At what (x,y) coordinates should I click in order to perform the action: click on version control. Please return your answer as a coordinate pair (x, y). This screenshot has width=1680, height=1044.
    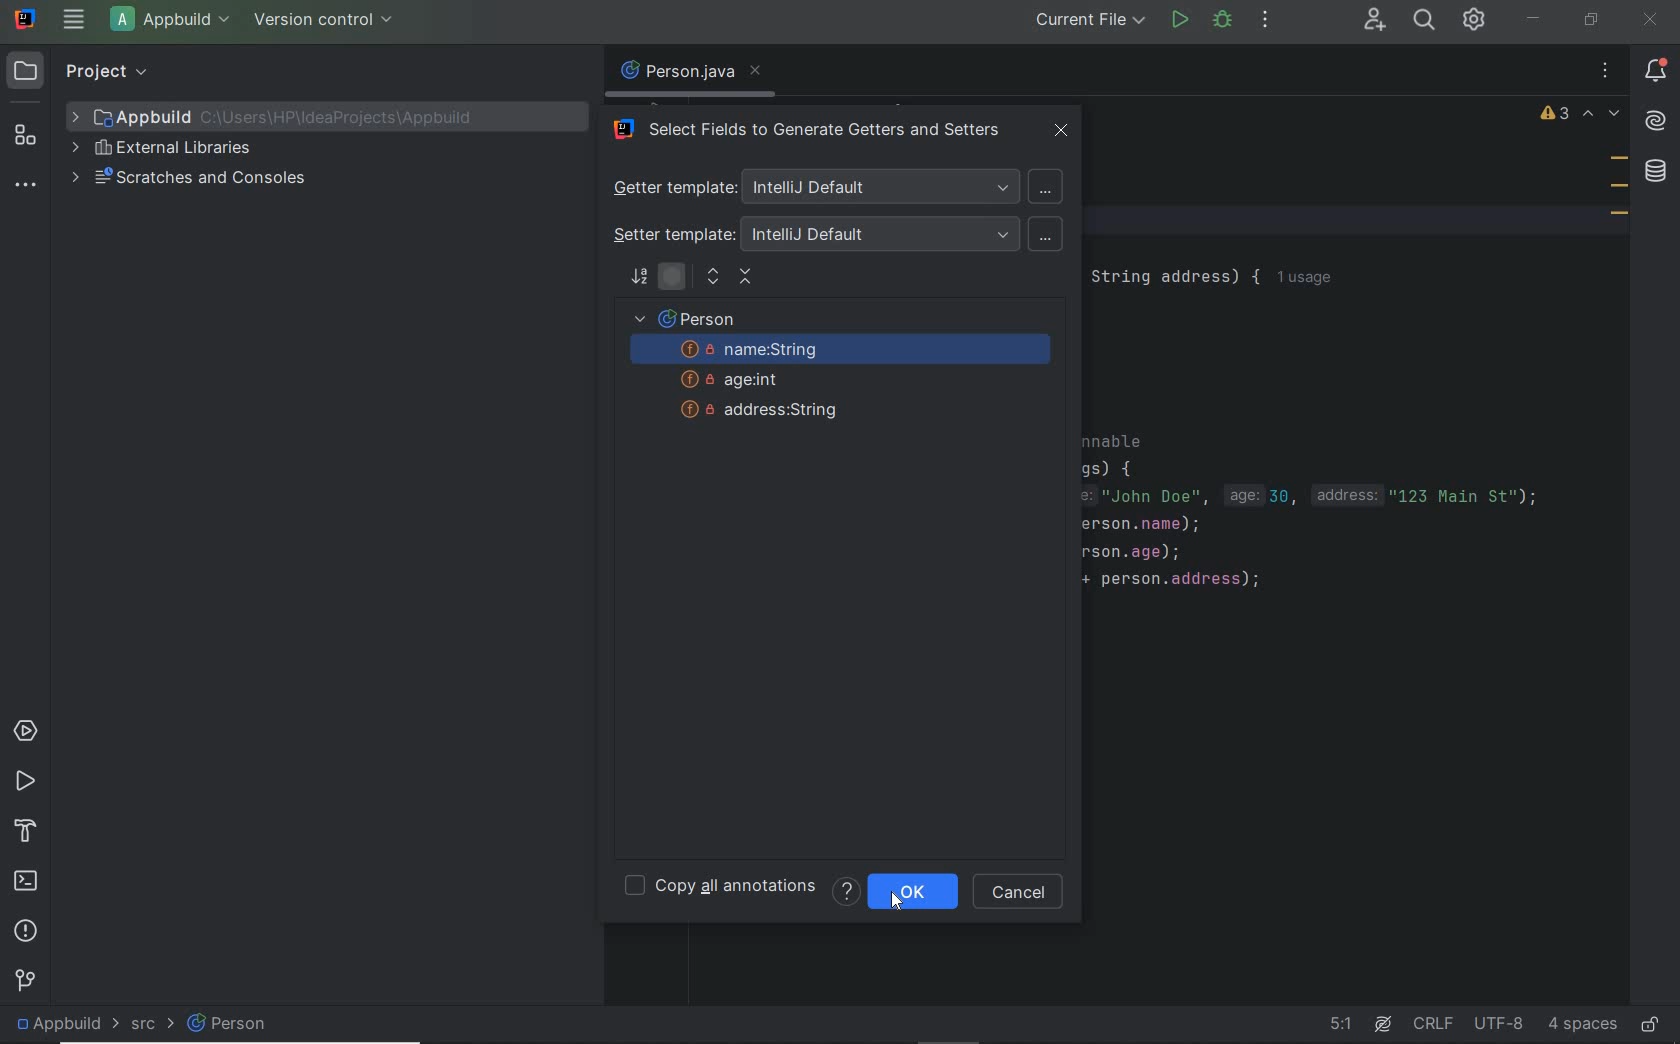
    Looking at the image, I should click on (328, 21).